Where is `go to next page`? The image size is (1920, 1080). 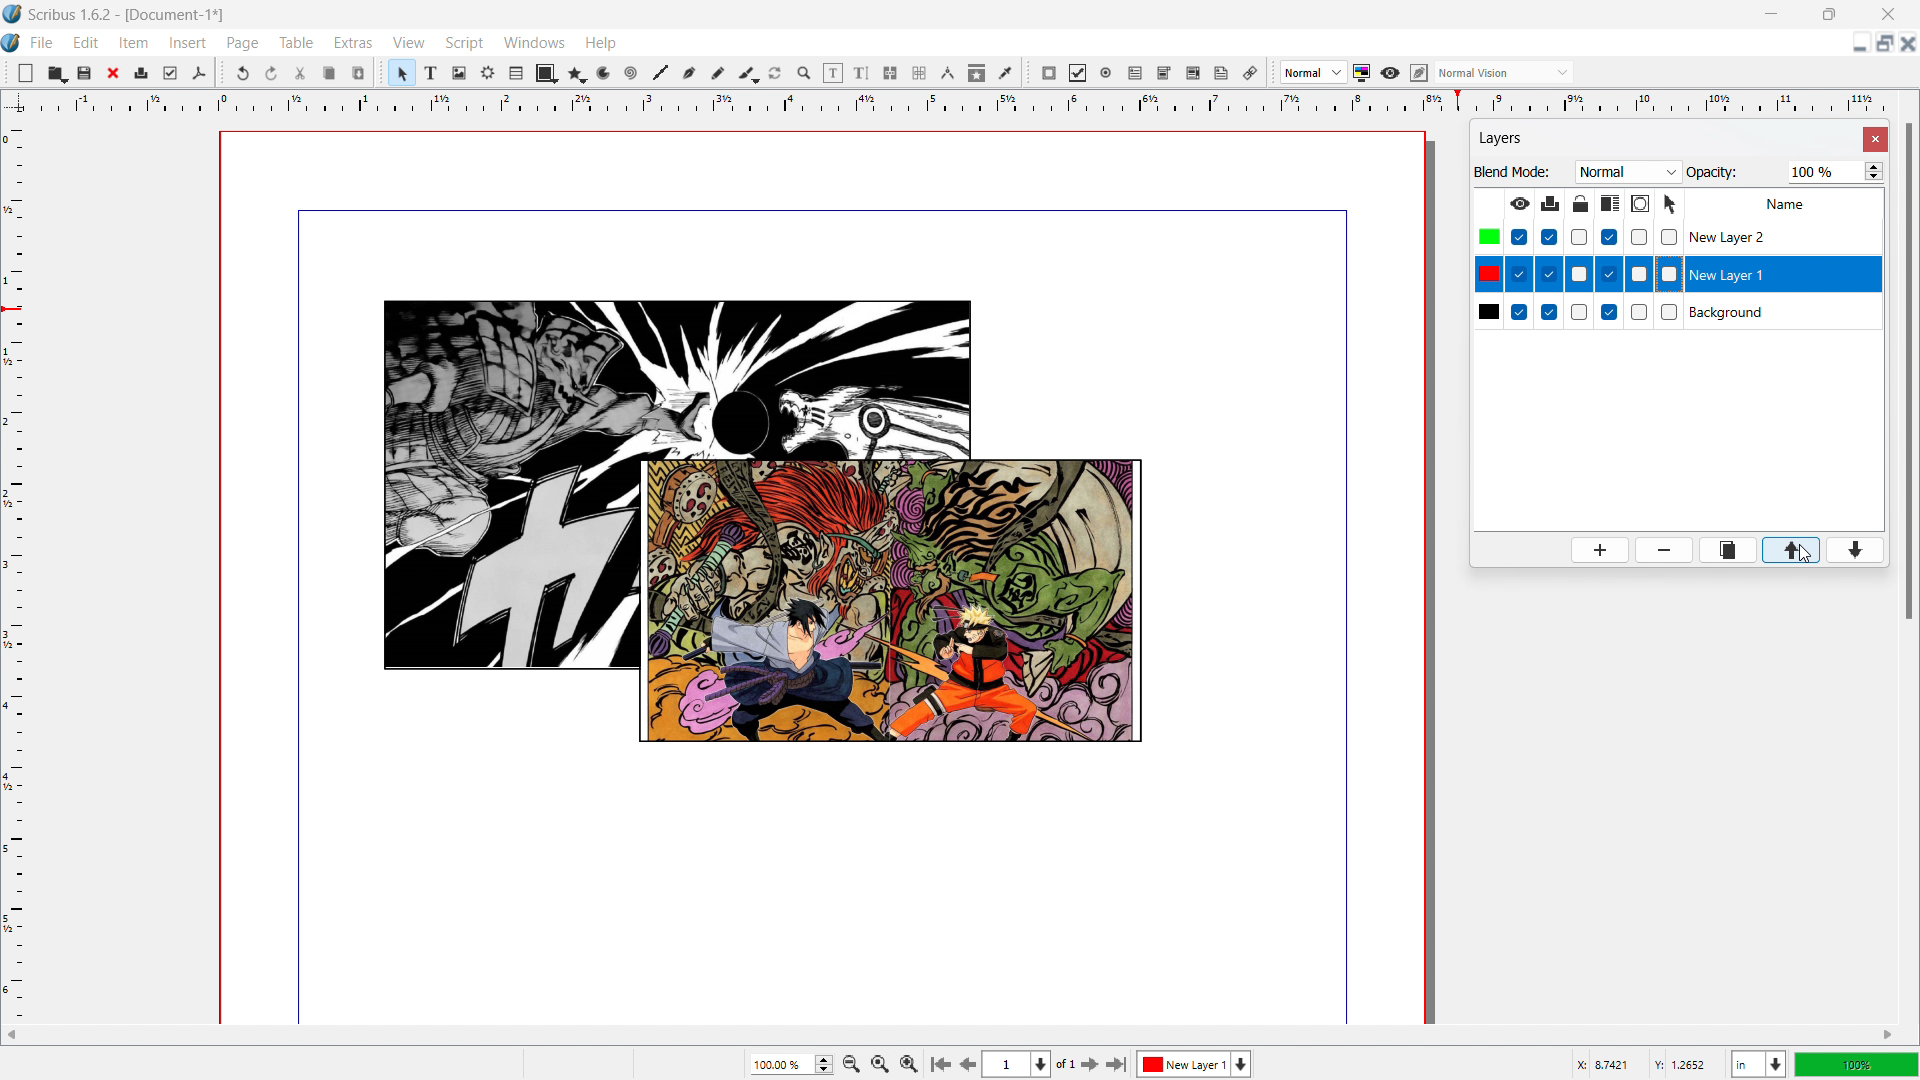
go to next page is located at coordinates (1089, 1064).